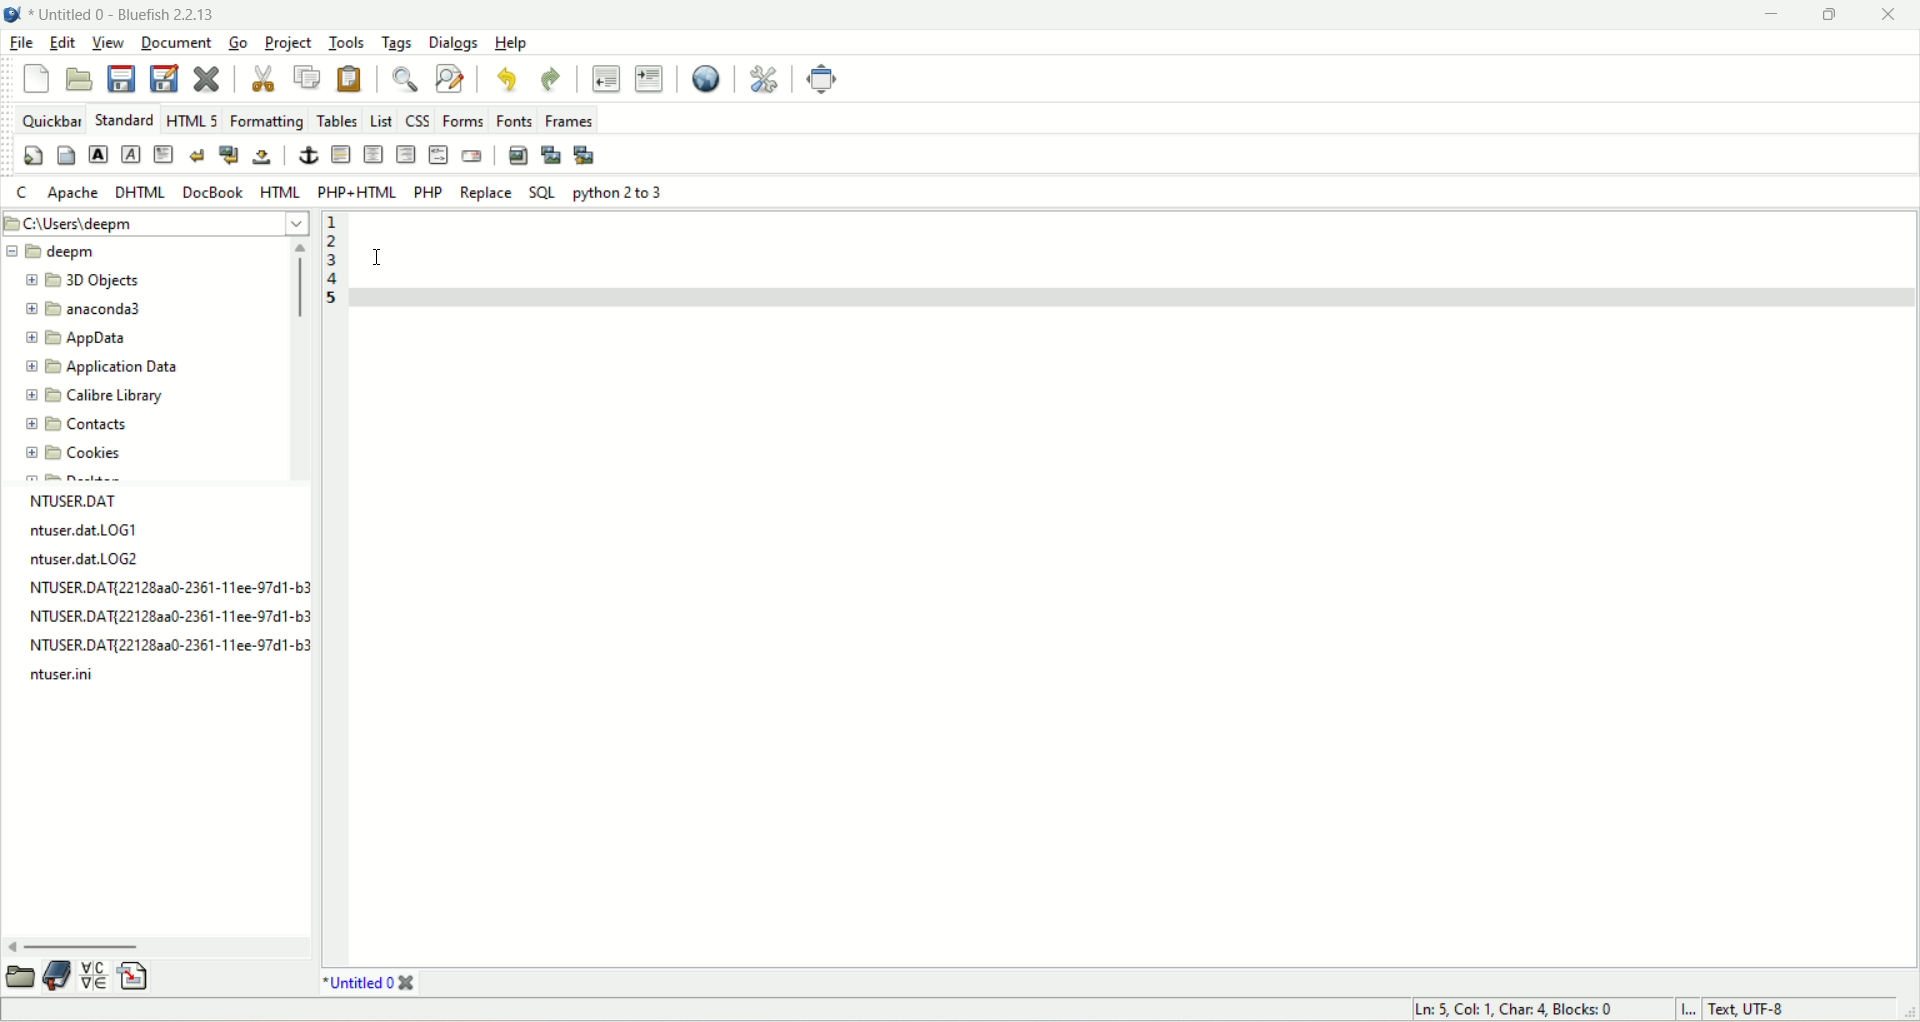  Describe the element at coordinates (37, 77) in the screenshot. I see `new` at that location.